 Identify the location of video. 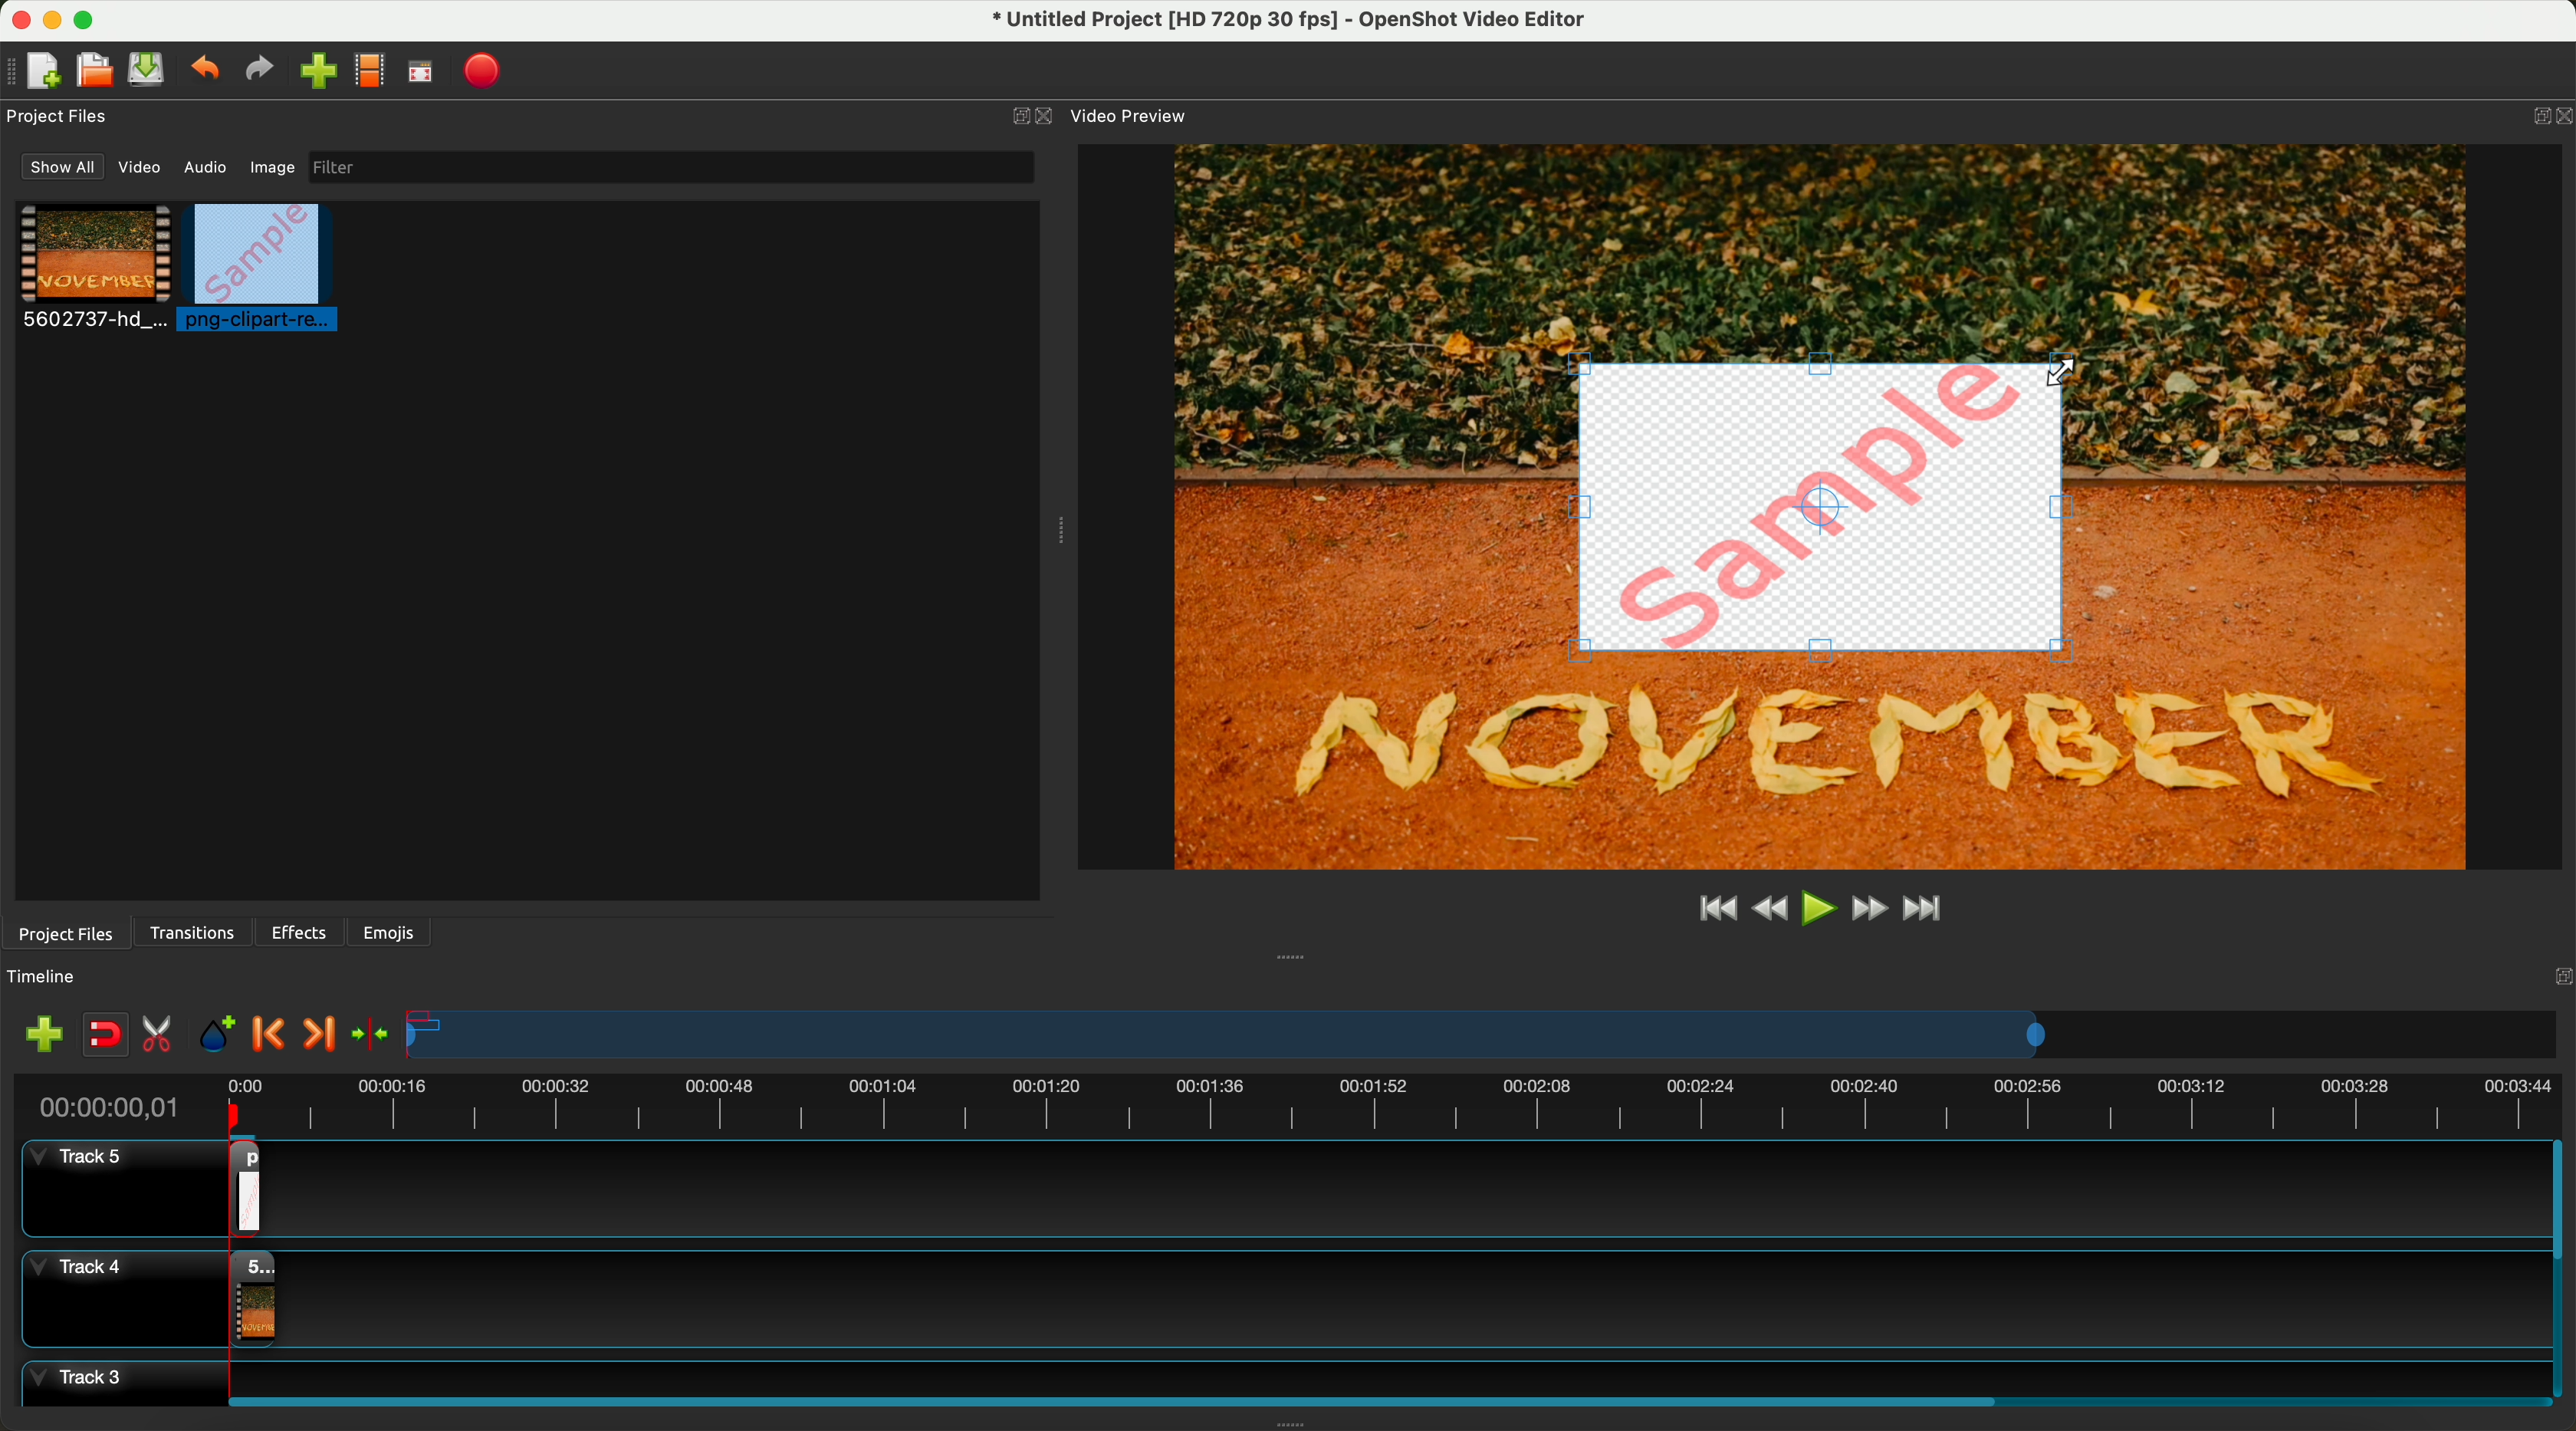
(95, 270).